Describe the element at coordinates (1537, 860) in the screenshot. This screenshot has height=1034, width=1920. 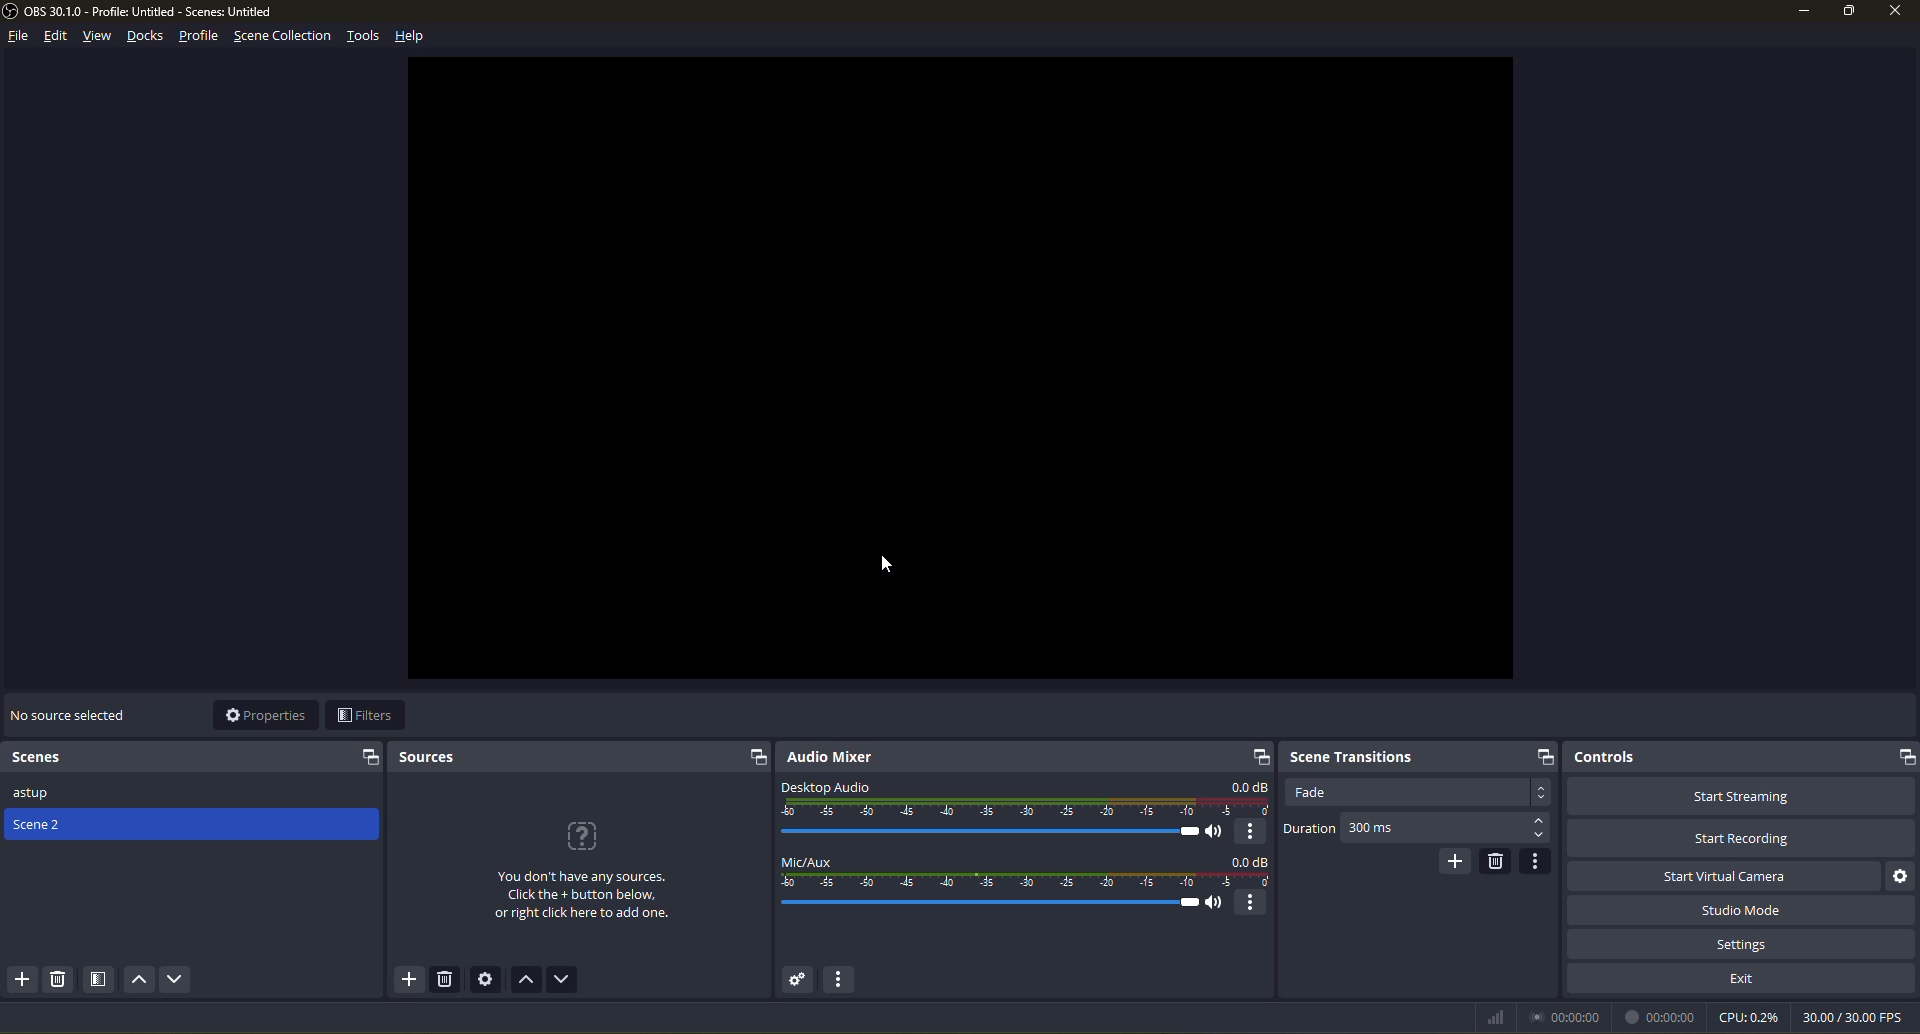
I see `transition properties` at that location.